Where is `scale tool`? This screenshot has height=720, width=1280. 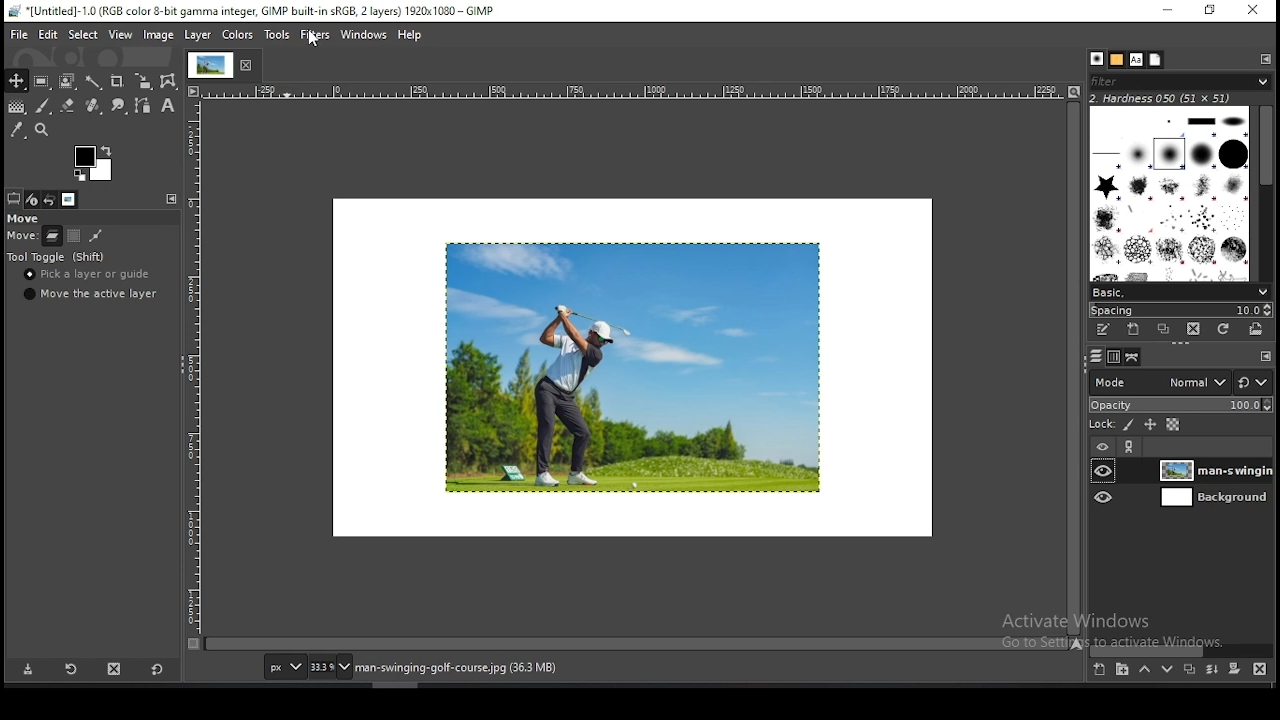 scale tool is located at coordinates (144, 82).